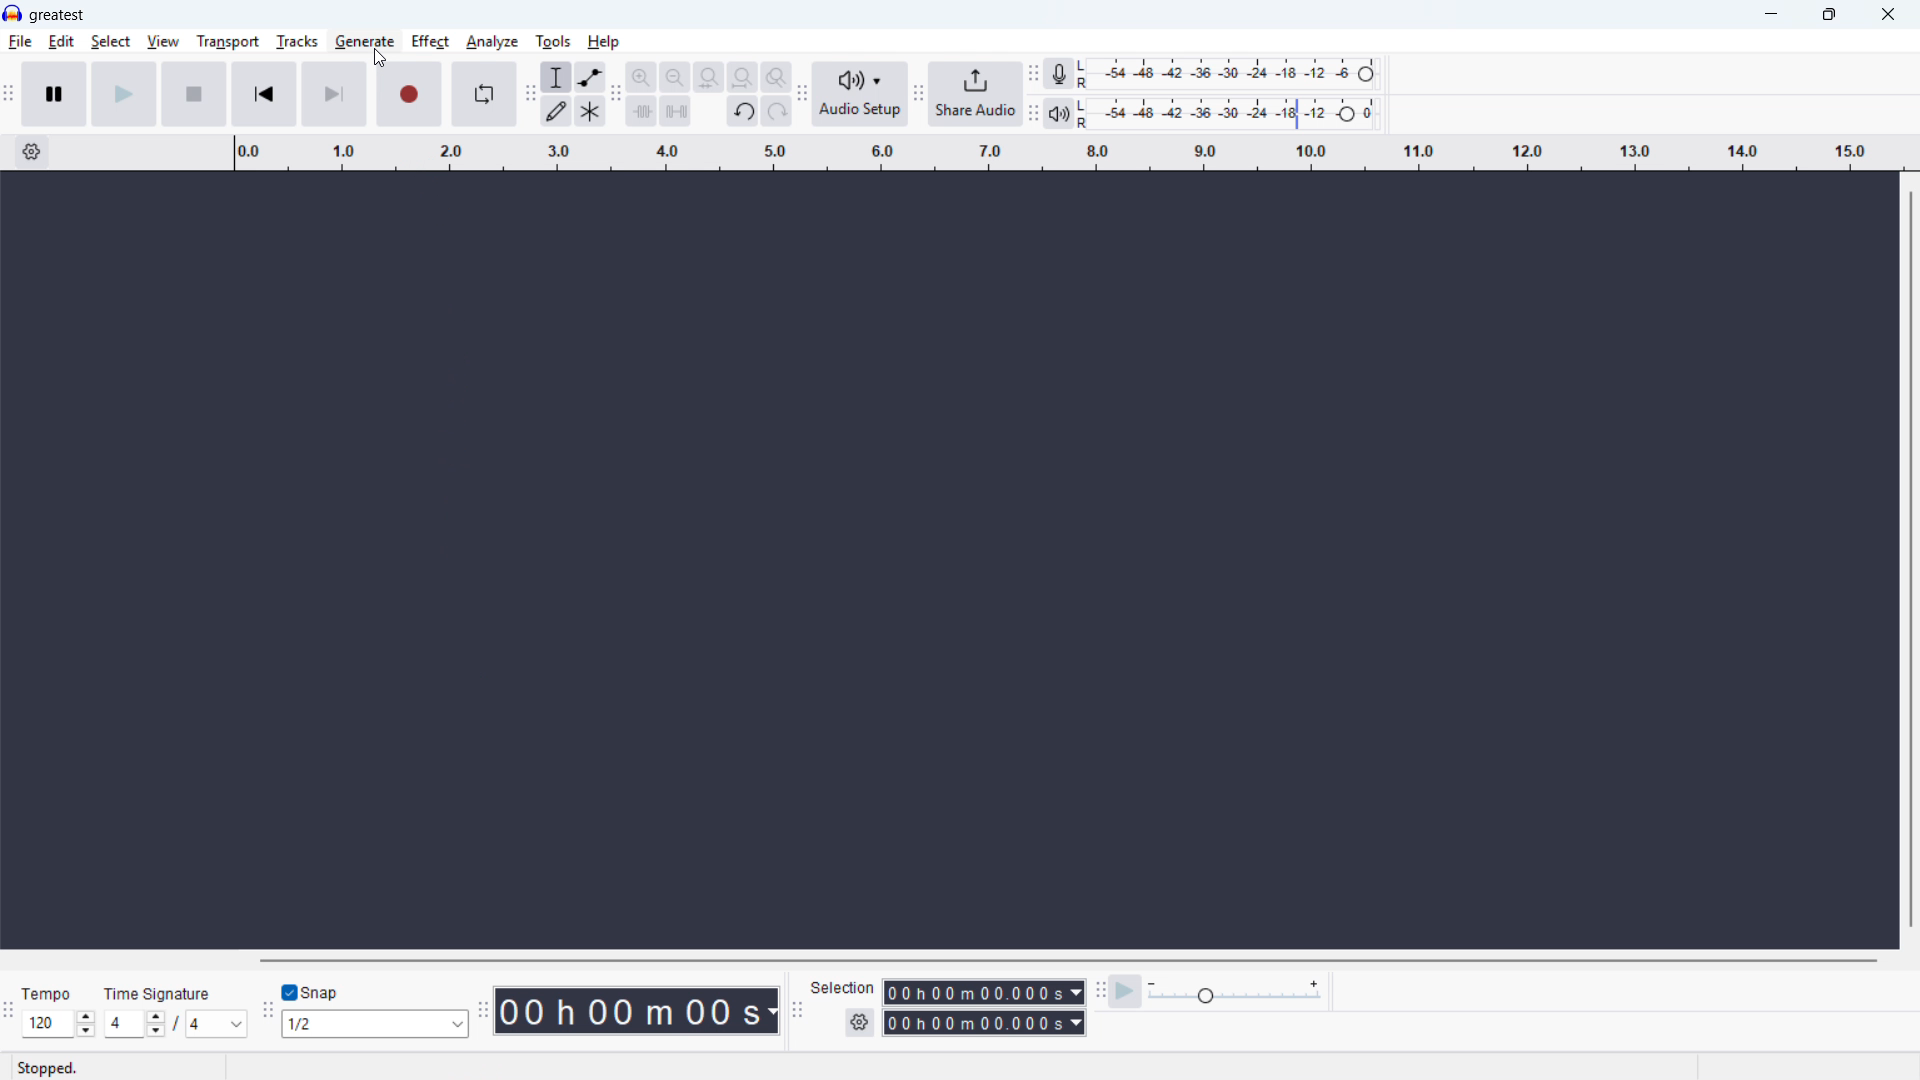  Describe the element at coordinates (32, 153) in the screenshot. I see `timeline settings` at that location.